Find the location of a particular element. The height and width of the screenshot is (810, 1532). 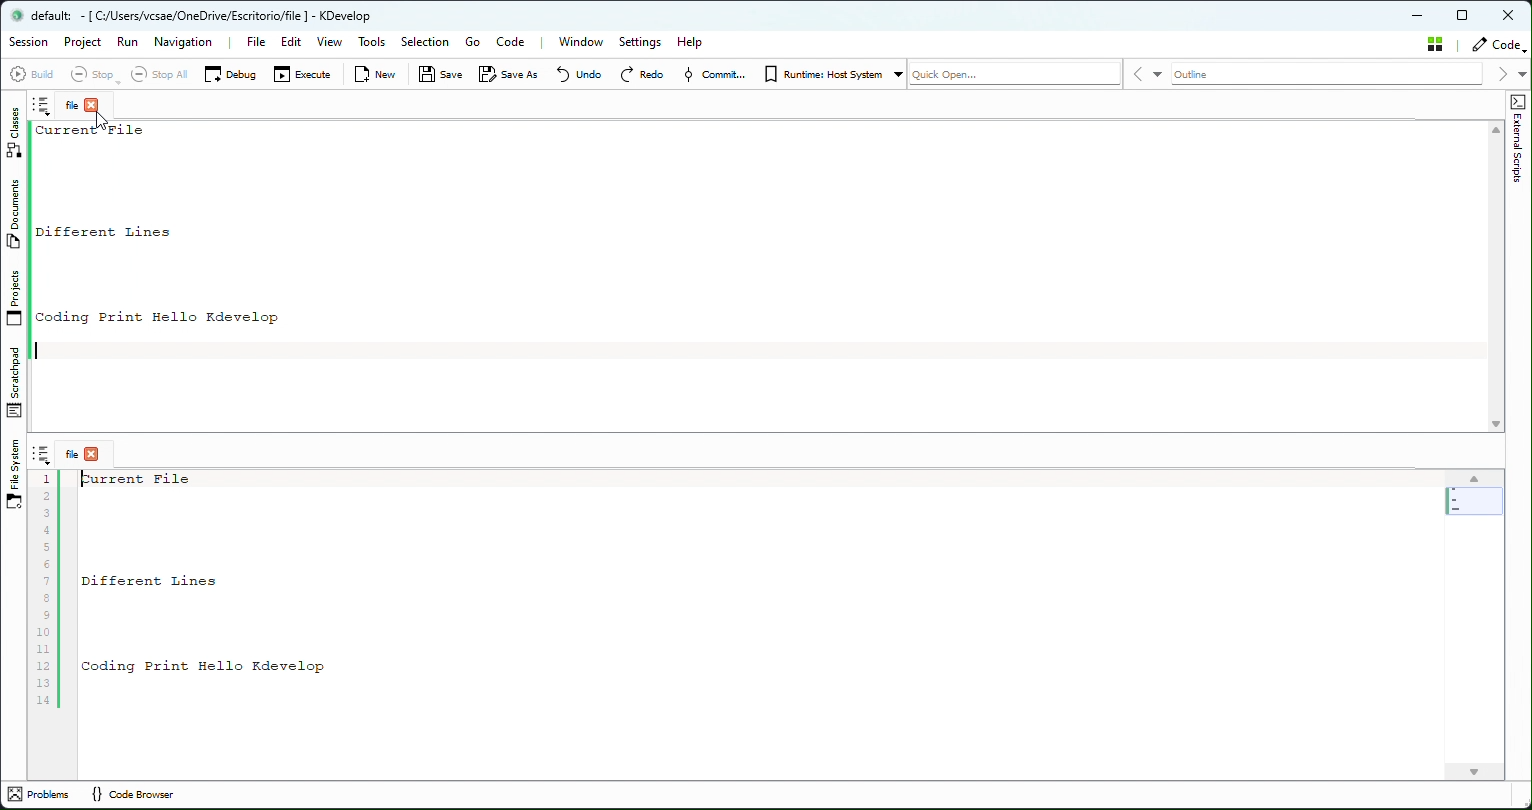

Edit is located at coordinates (291, 42).